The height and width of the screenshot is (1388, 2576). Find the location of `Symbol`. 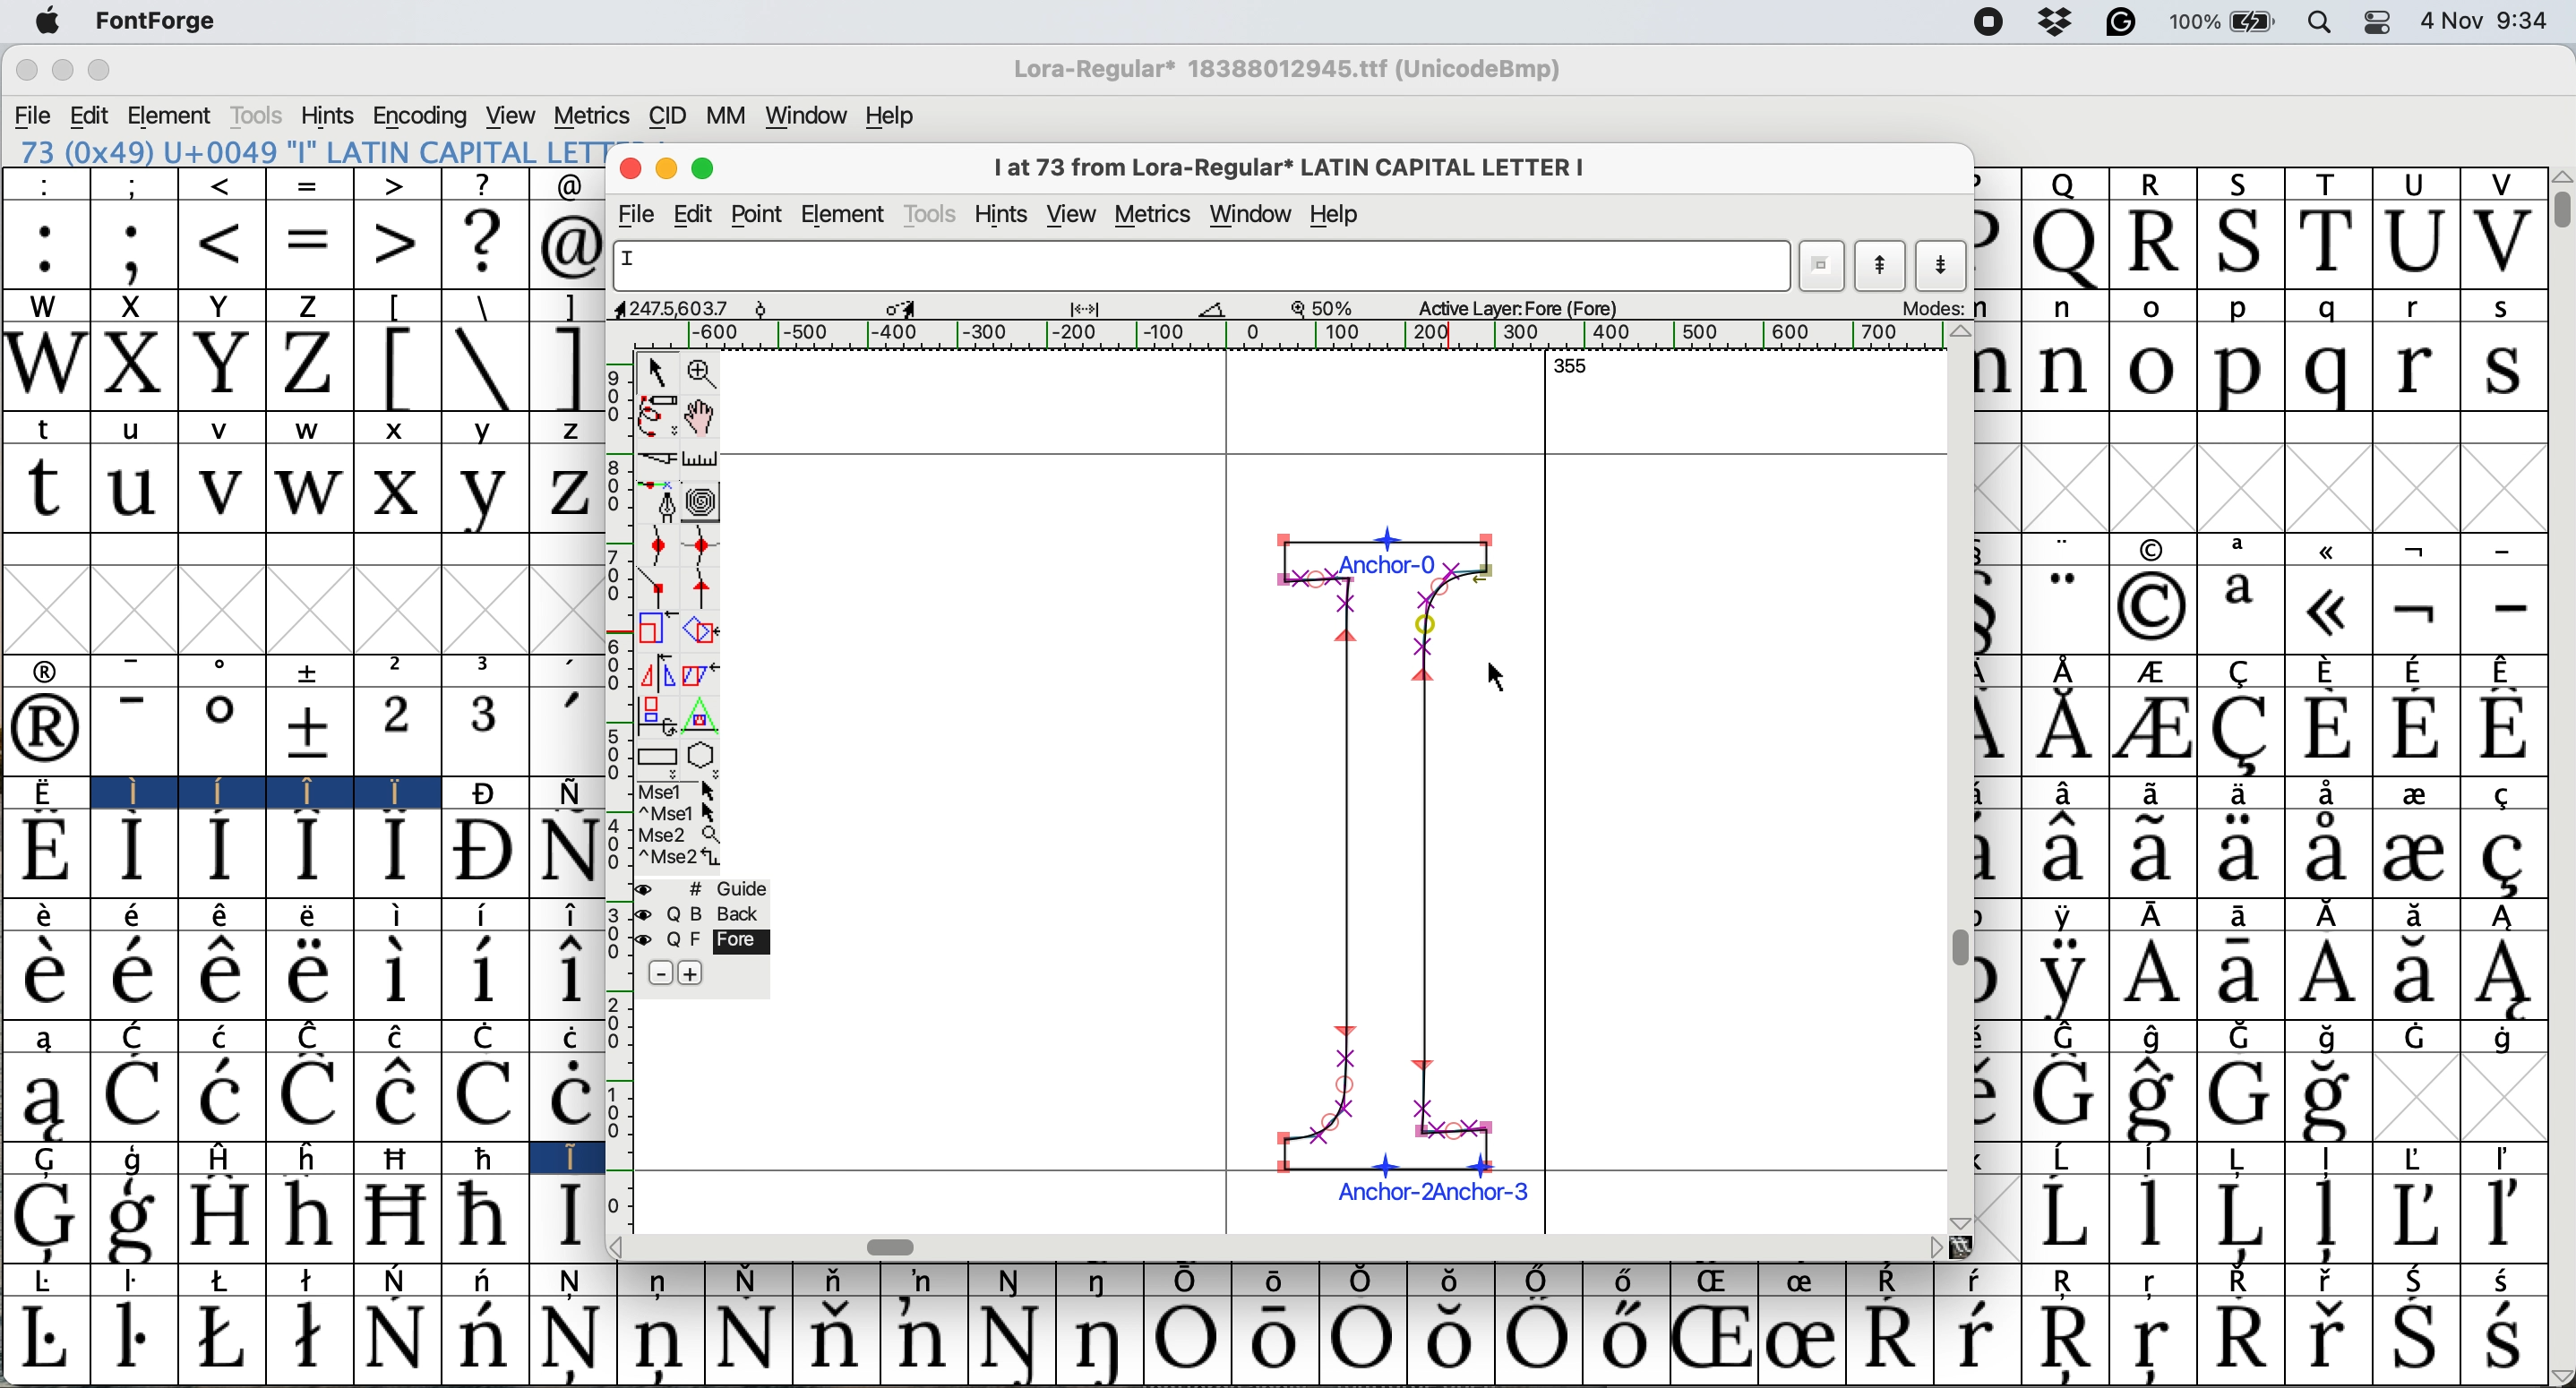

Symbol is located at coordinates (2152, 794).